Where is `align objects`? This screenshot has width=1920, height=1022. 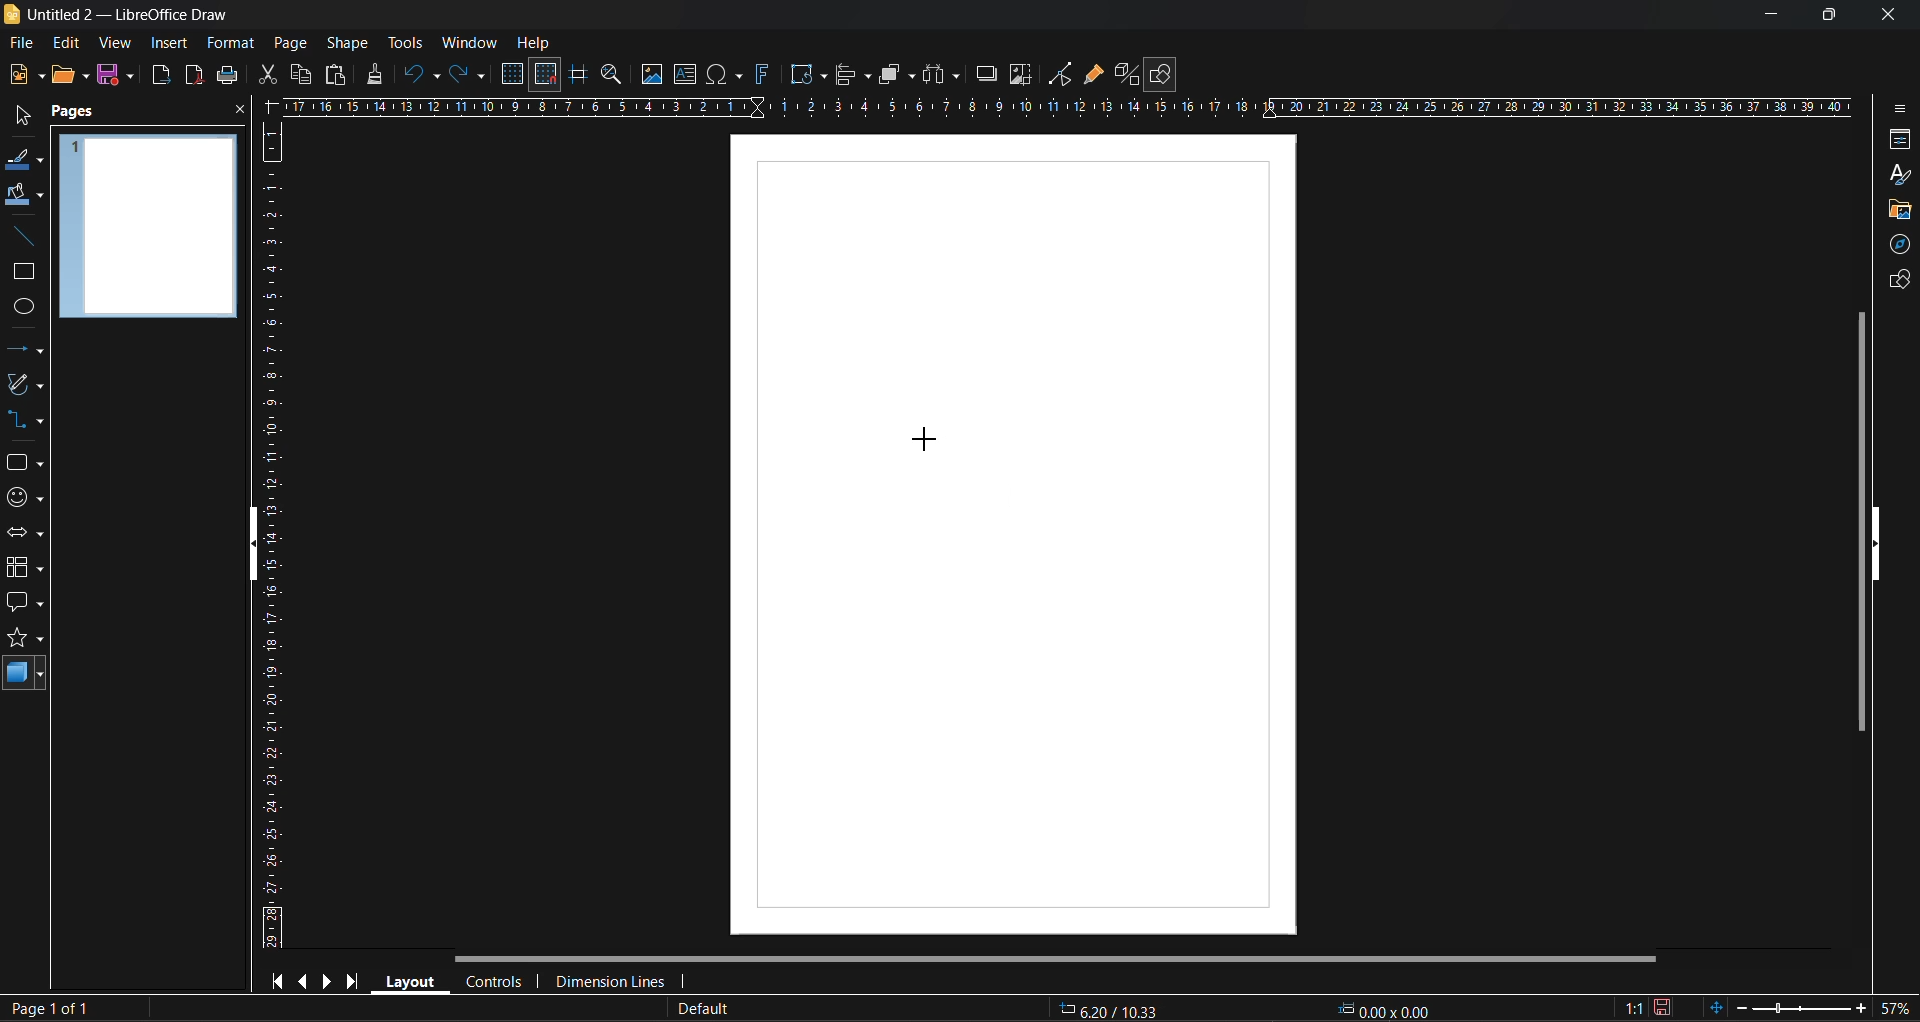
align objects is located at coordinates (851, 76).